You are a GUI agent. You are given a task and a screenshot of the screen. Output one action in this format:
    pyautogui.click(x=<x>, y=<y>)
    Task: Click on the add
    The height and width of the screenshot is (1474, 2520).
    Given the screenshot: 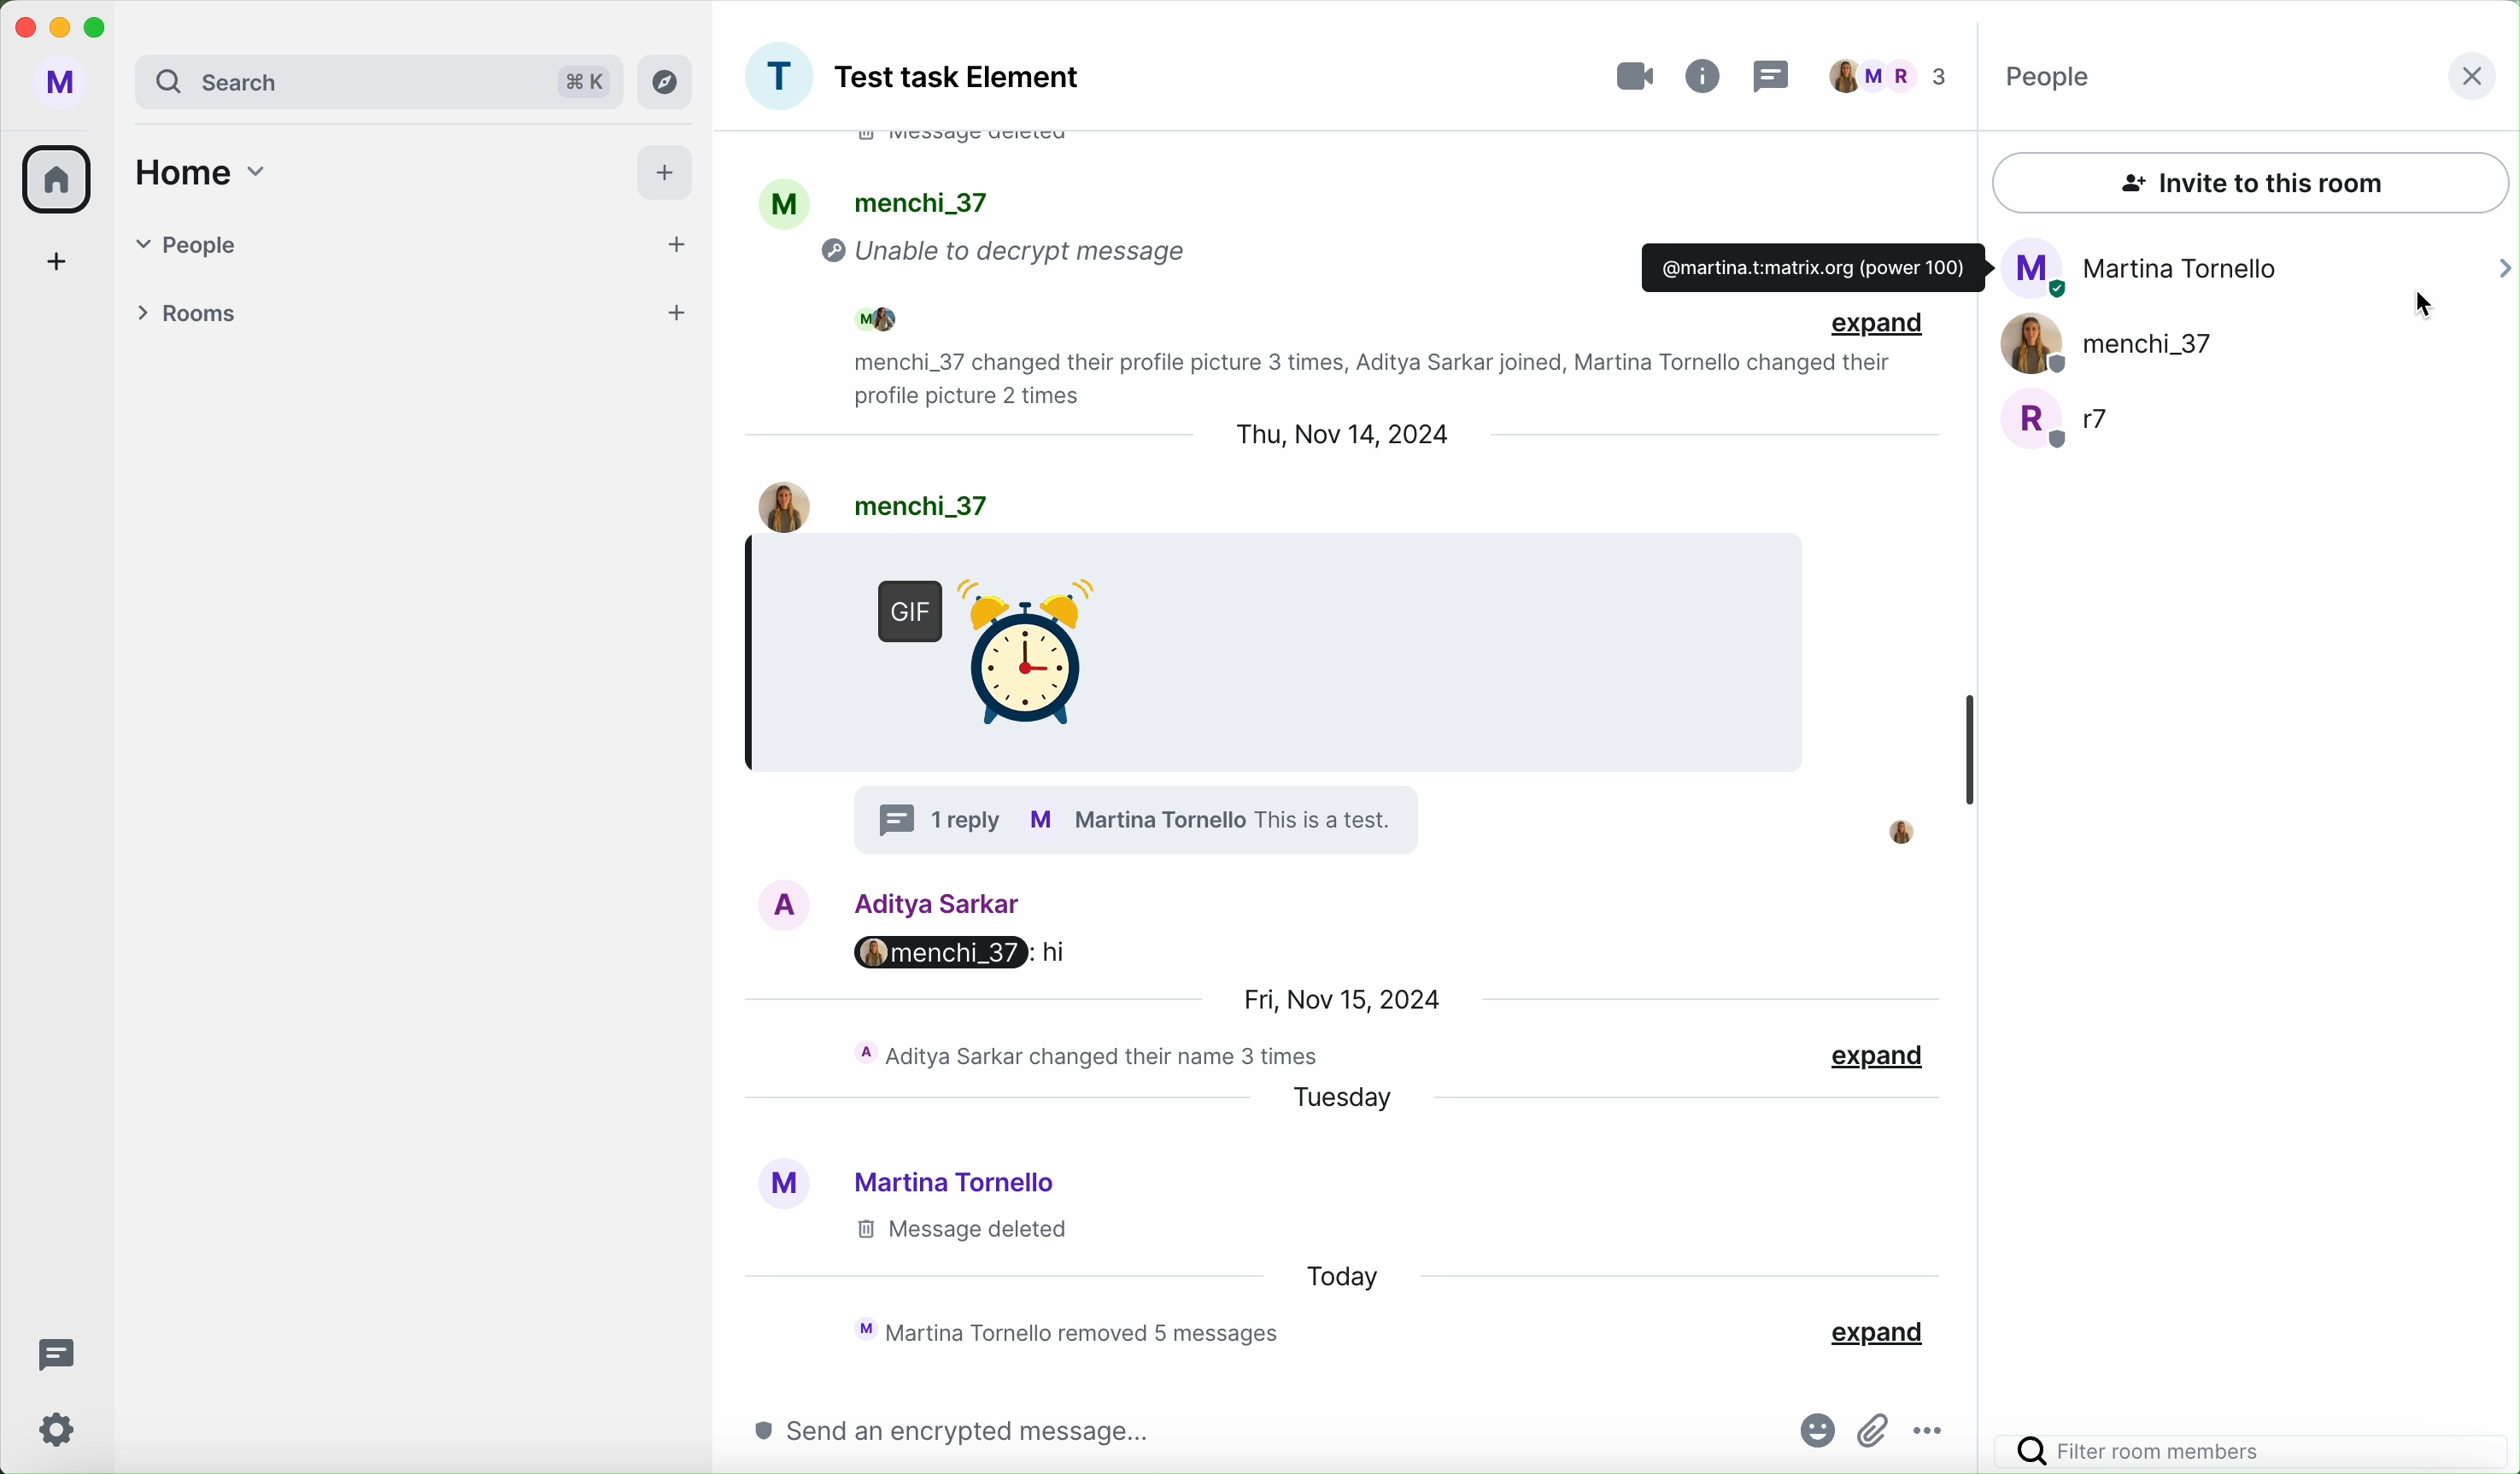 What is the action you would take?
    pyautogui.click(x=57, y=259)
    